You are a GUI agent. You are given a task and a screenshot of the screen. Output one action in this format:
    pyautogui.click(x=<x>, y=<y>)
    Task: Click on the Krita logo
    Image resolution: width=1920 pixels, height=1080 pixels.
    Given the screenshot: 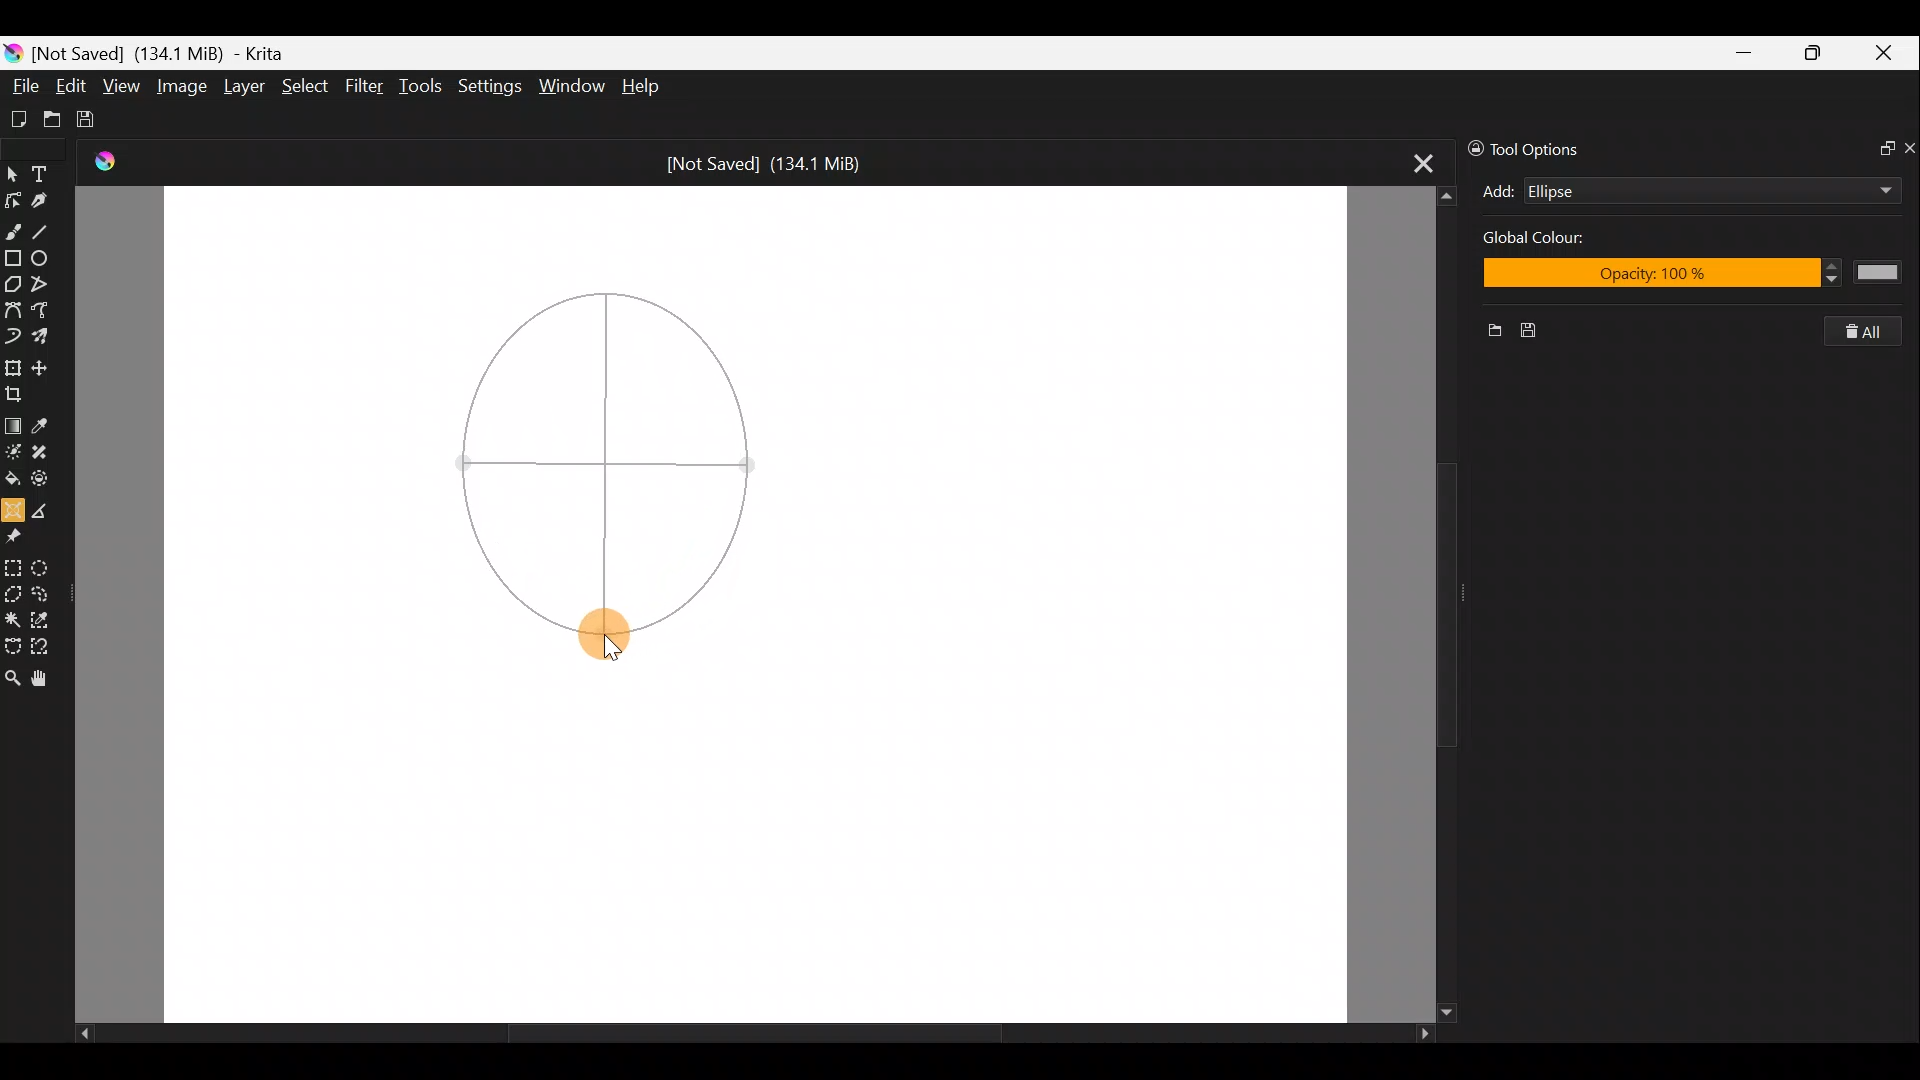 What is the action you would take?
    pyautogui.click(x=12, y=52)
    